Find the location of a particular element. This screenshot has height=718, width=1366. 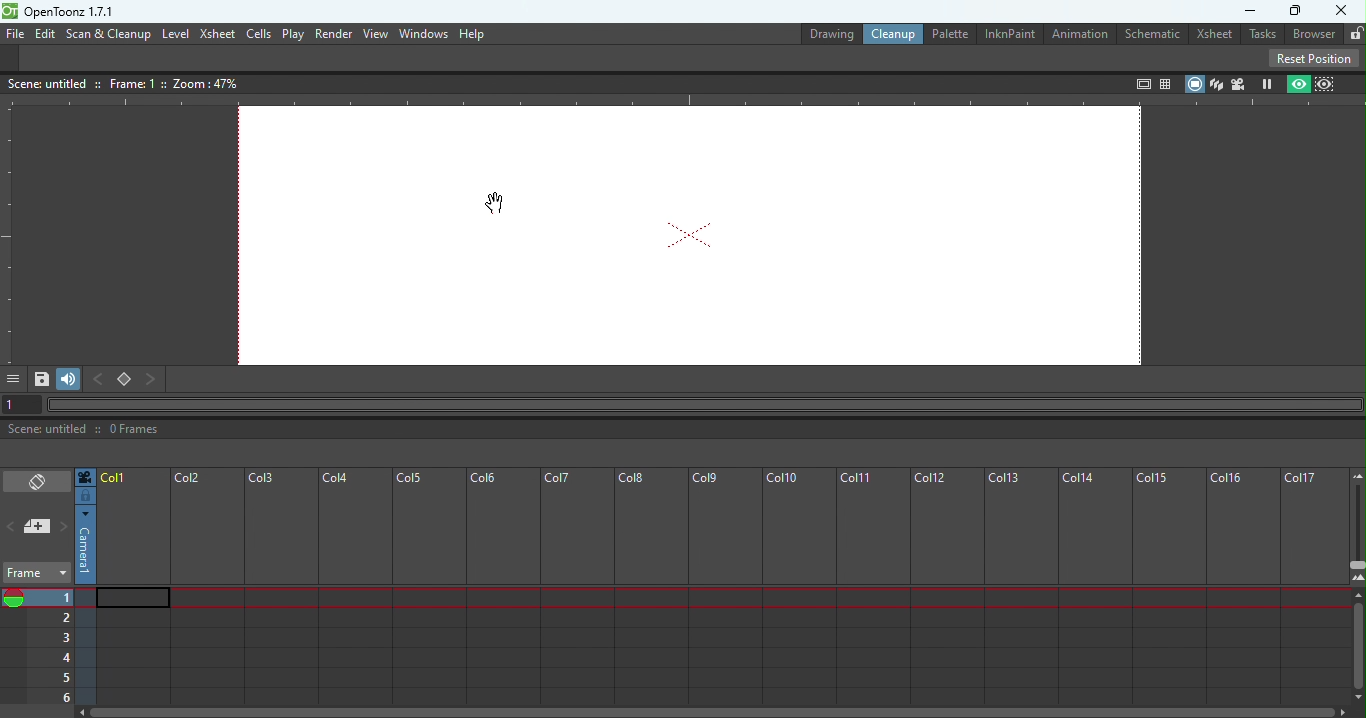

Canvas is located at coordinates (692, 239).